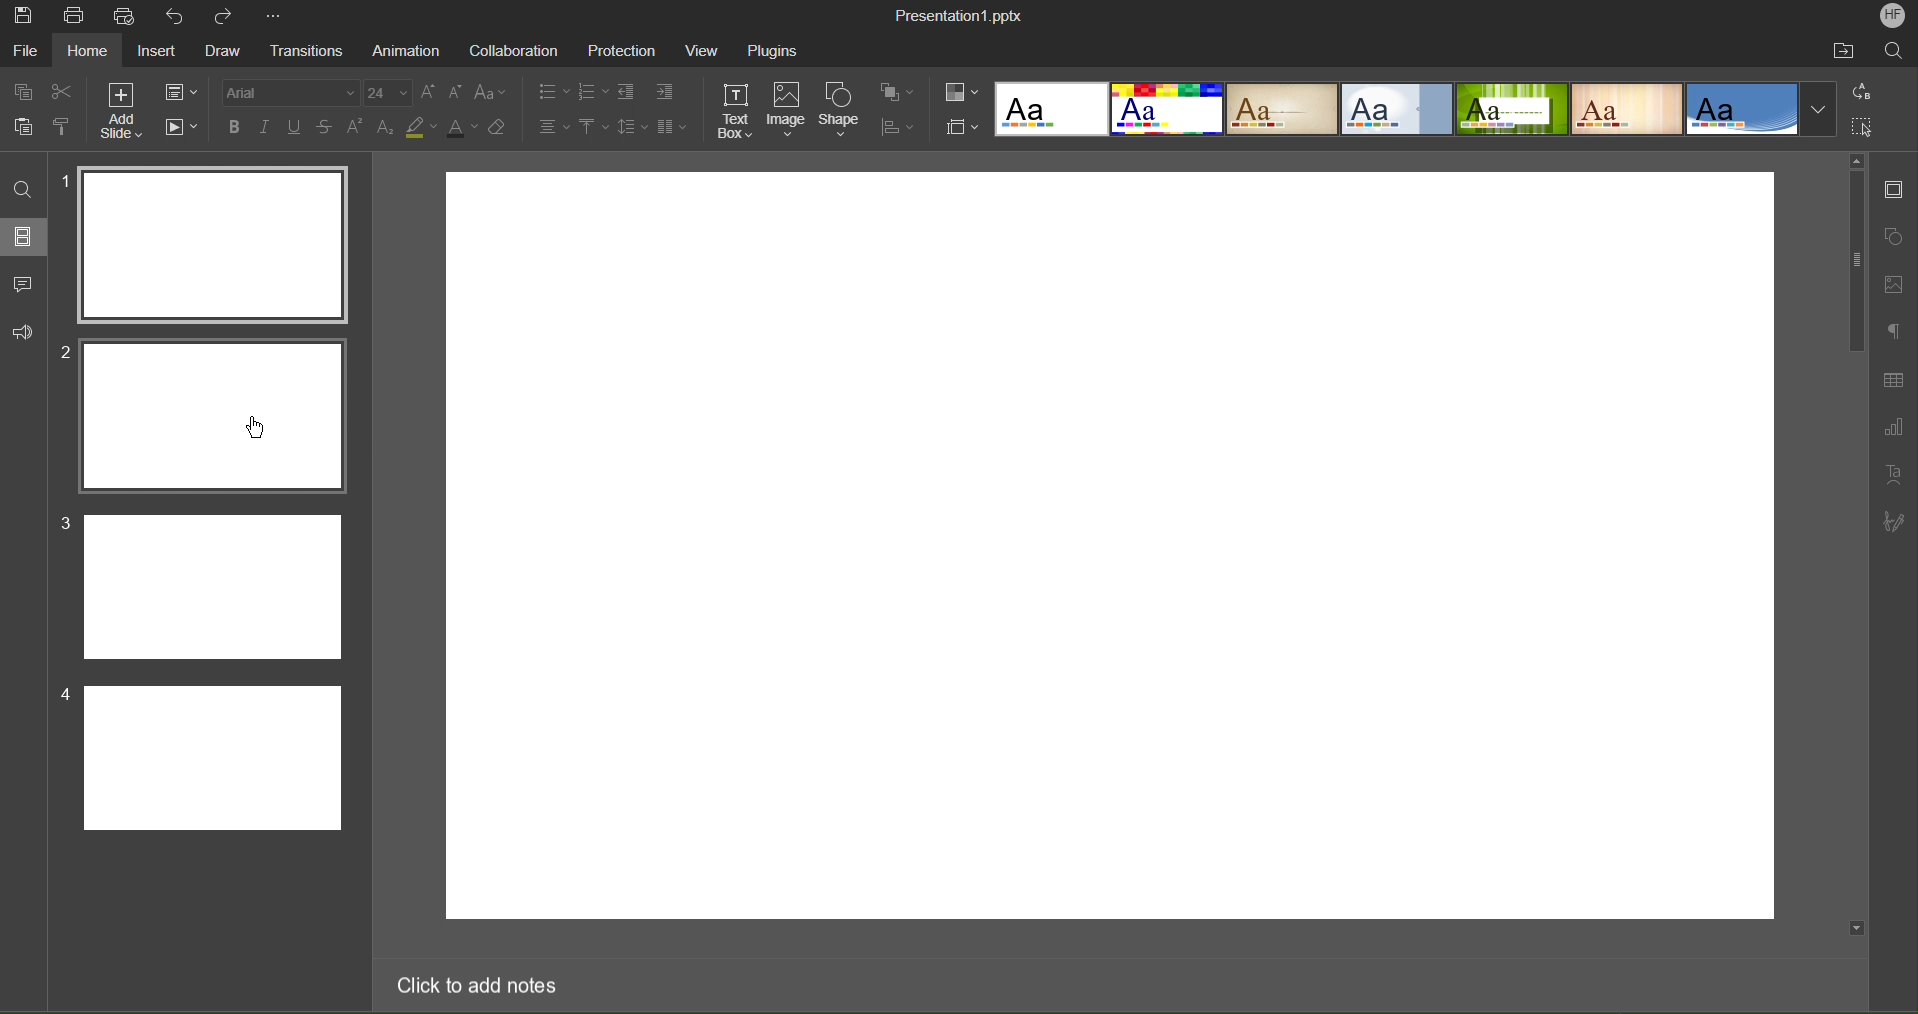 Image resolution: width=1918 pixels, height=1014 pixels. I want to click on change case, so click(492, 92).